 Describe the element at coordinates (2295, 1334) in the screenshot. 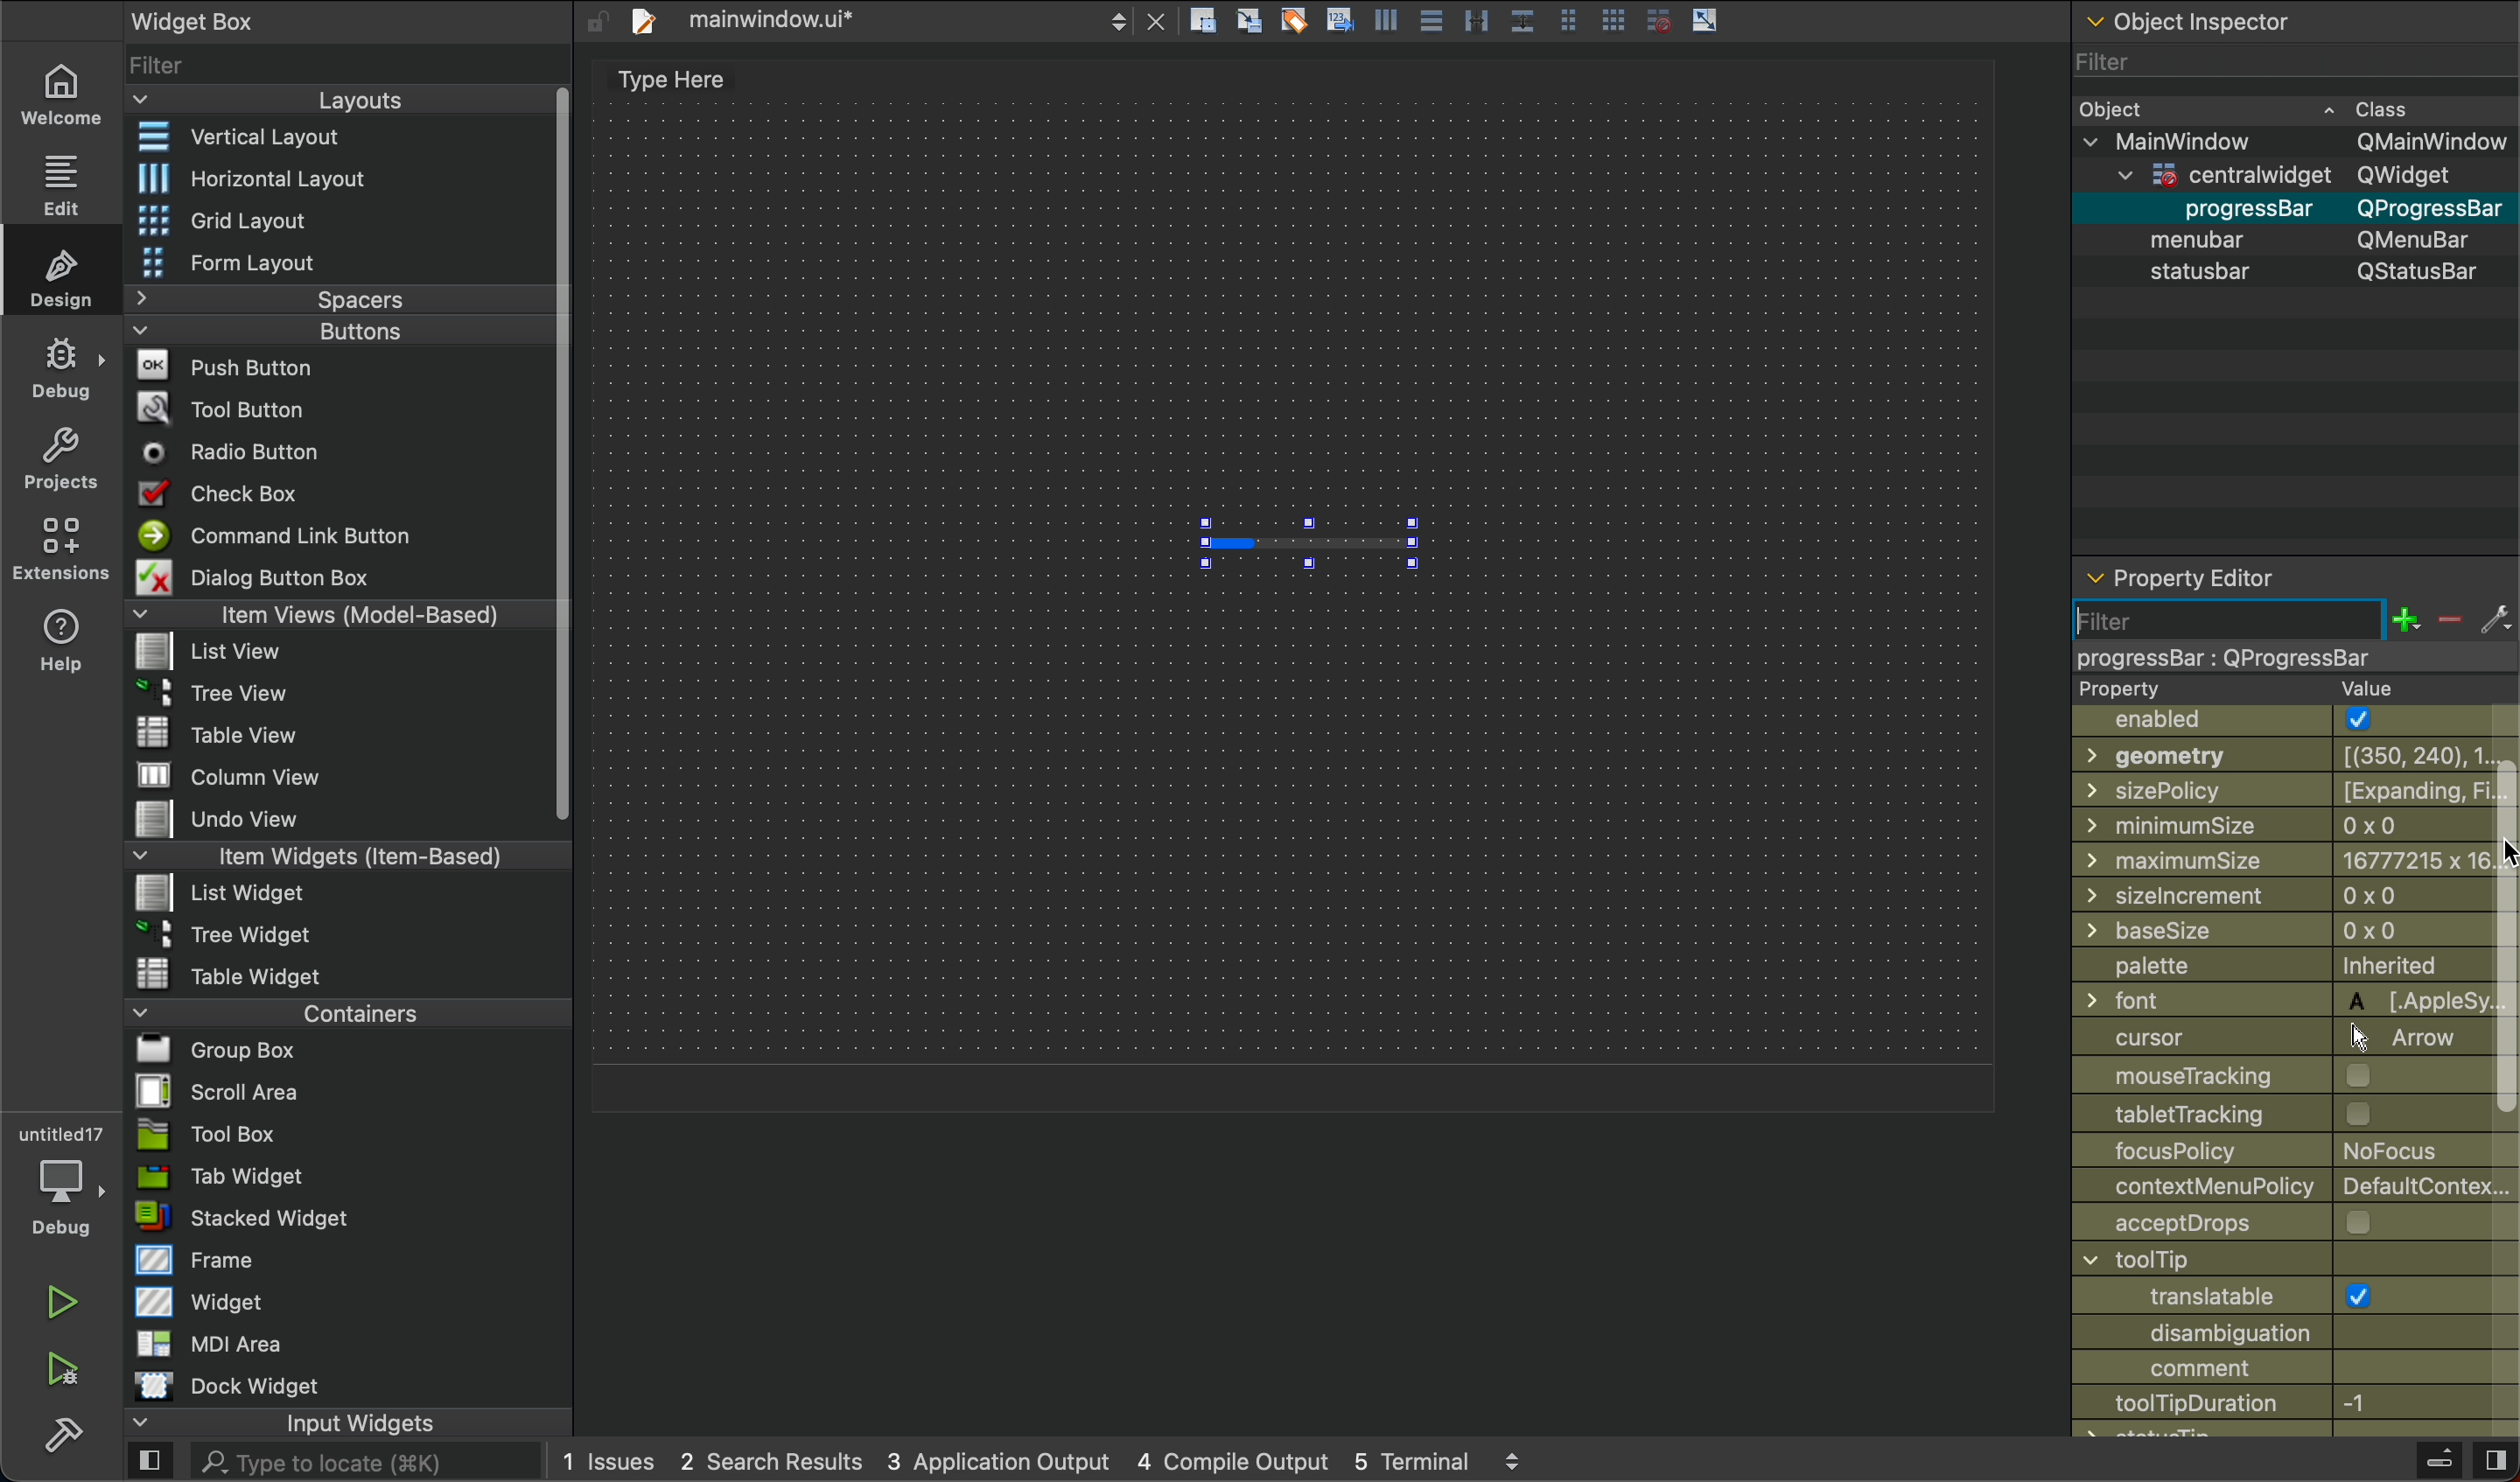

I see `Disambiguating ` at that location.